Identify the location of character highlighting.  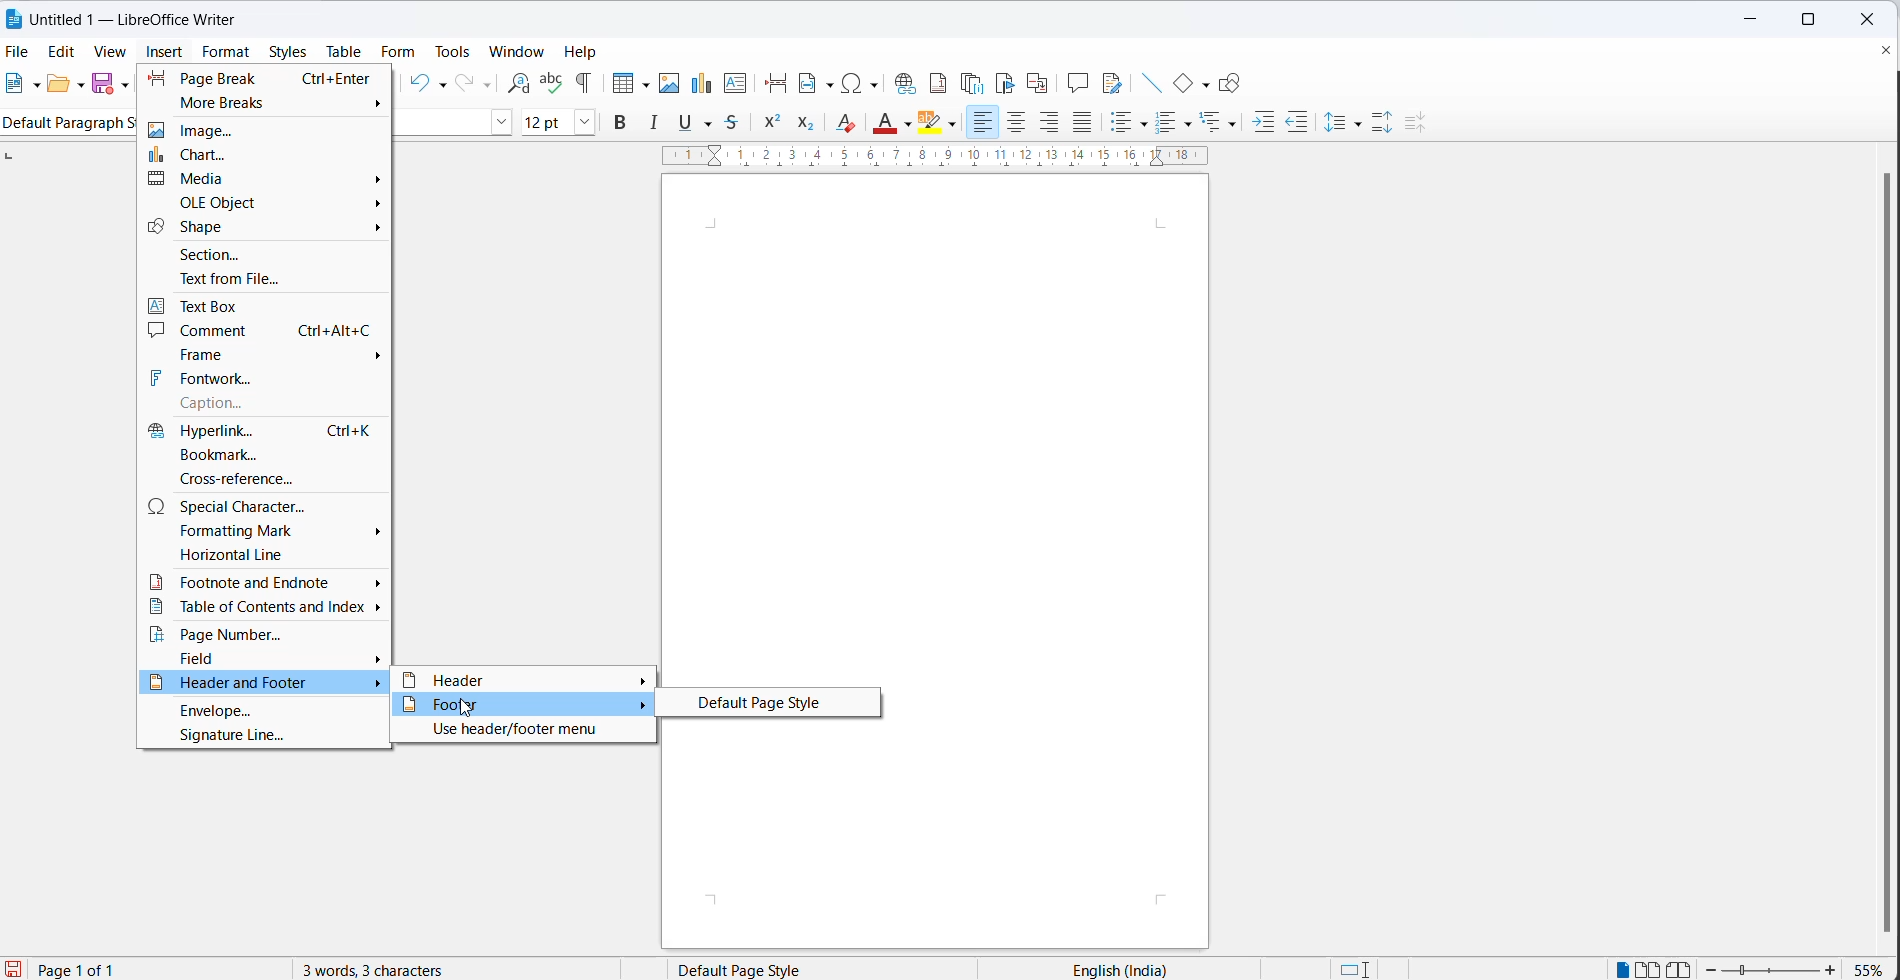
(954, 125).